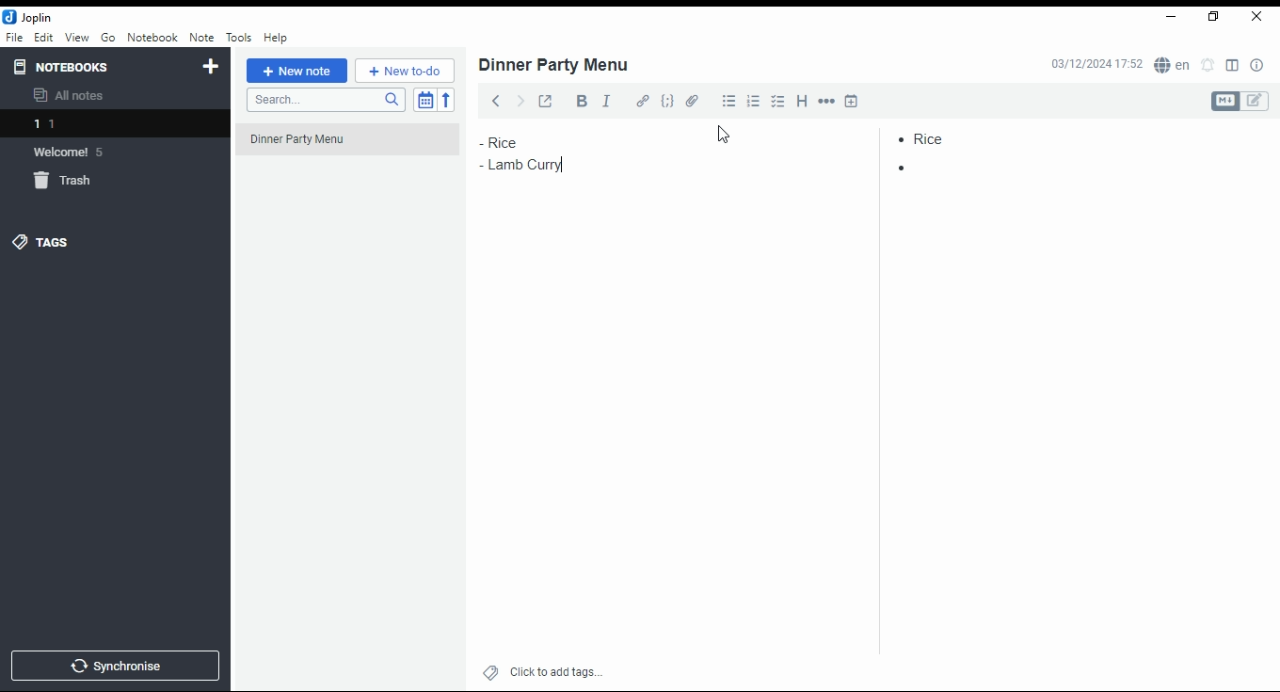  I want to click on notebooks, so click(66, 66).